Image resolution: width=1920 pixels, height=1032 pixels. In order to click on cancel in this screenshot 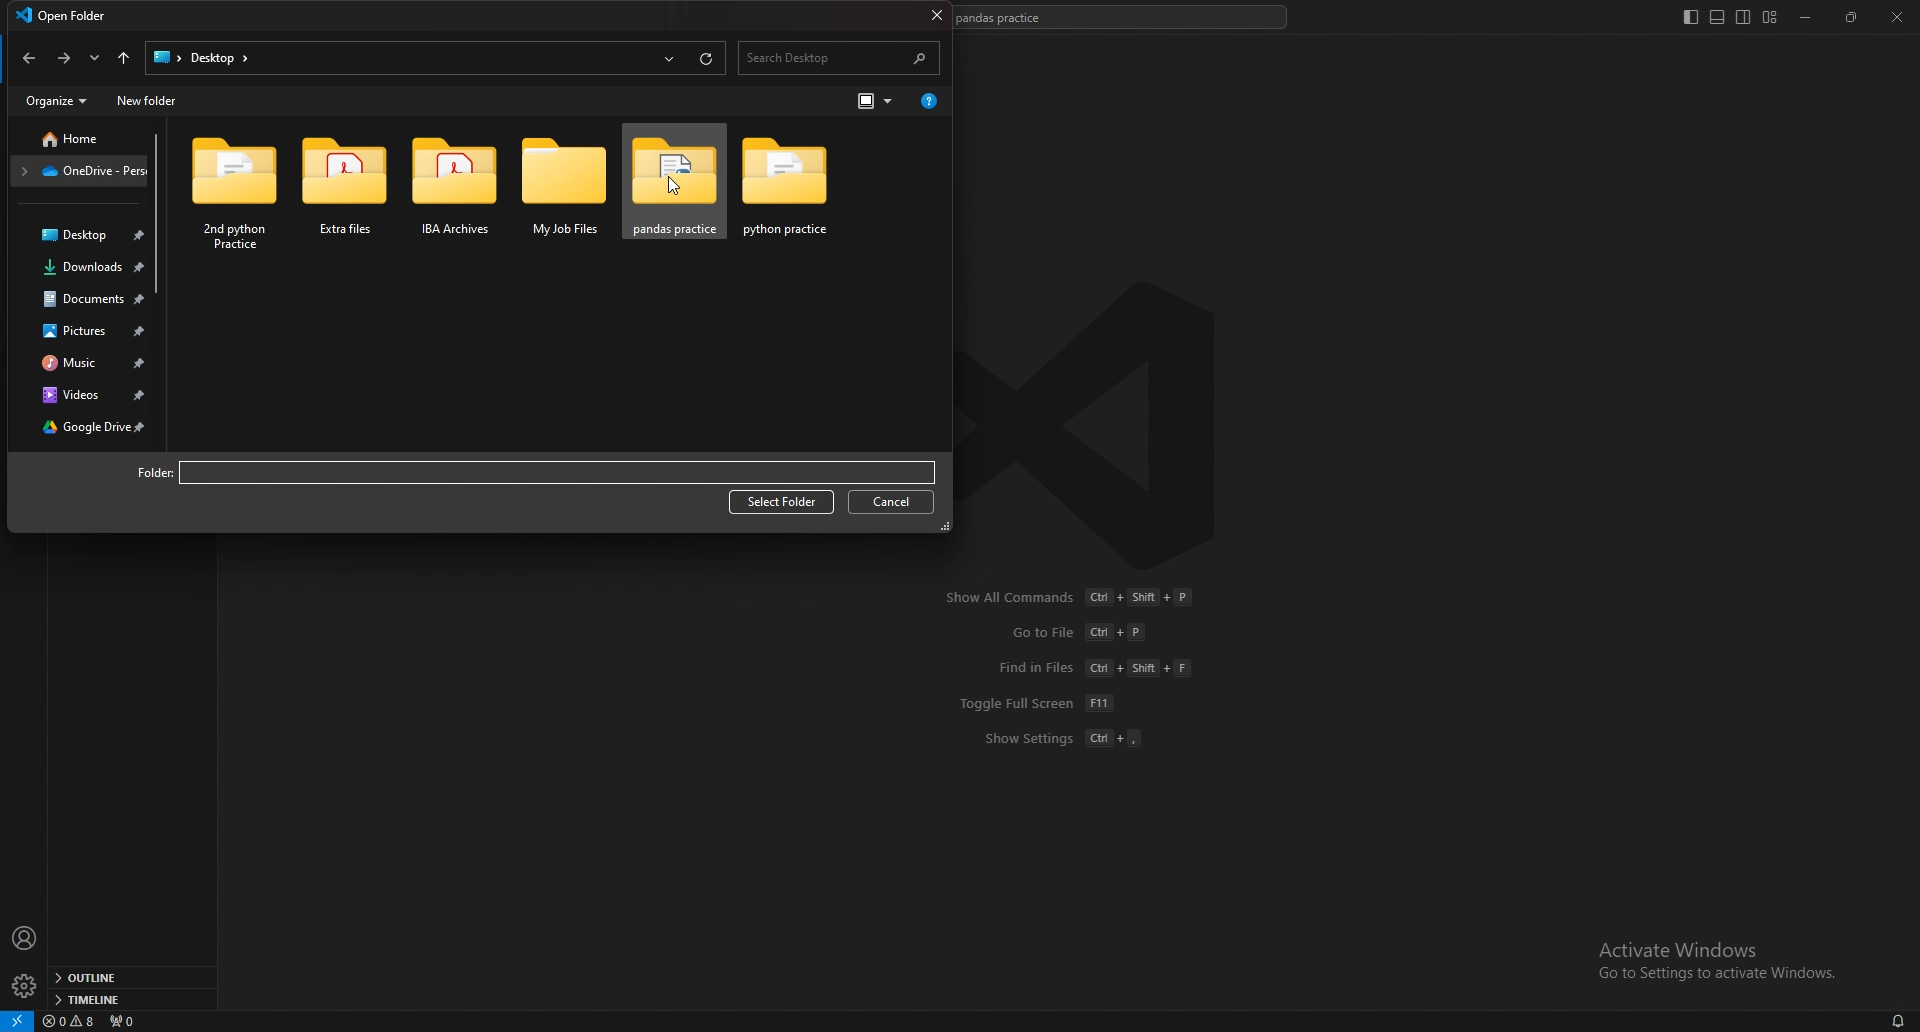, I will do `click(890, 501)`.